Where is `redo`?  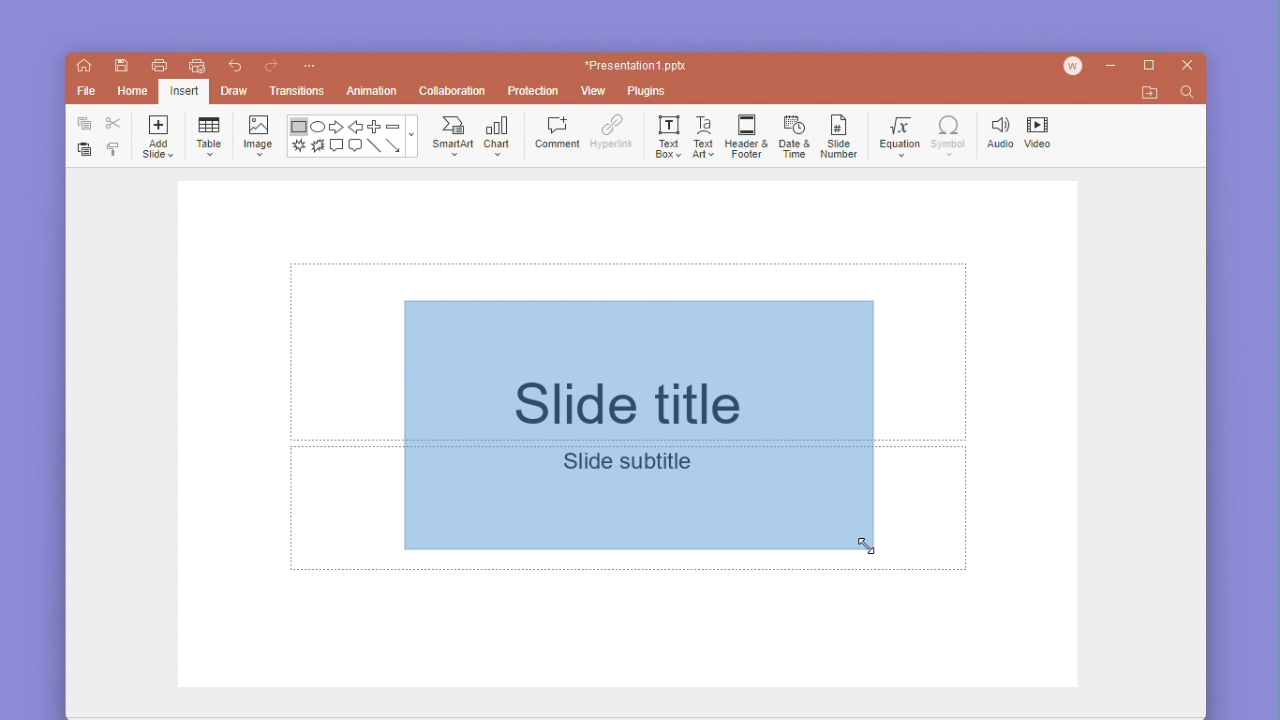 redo is located at coordinates (272, 65).